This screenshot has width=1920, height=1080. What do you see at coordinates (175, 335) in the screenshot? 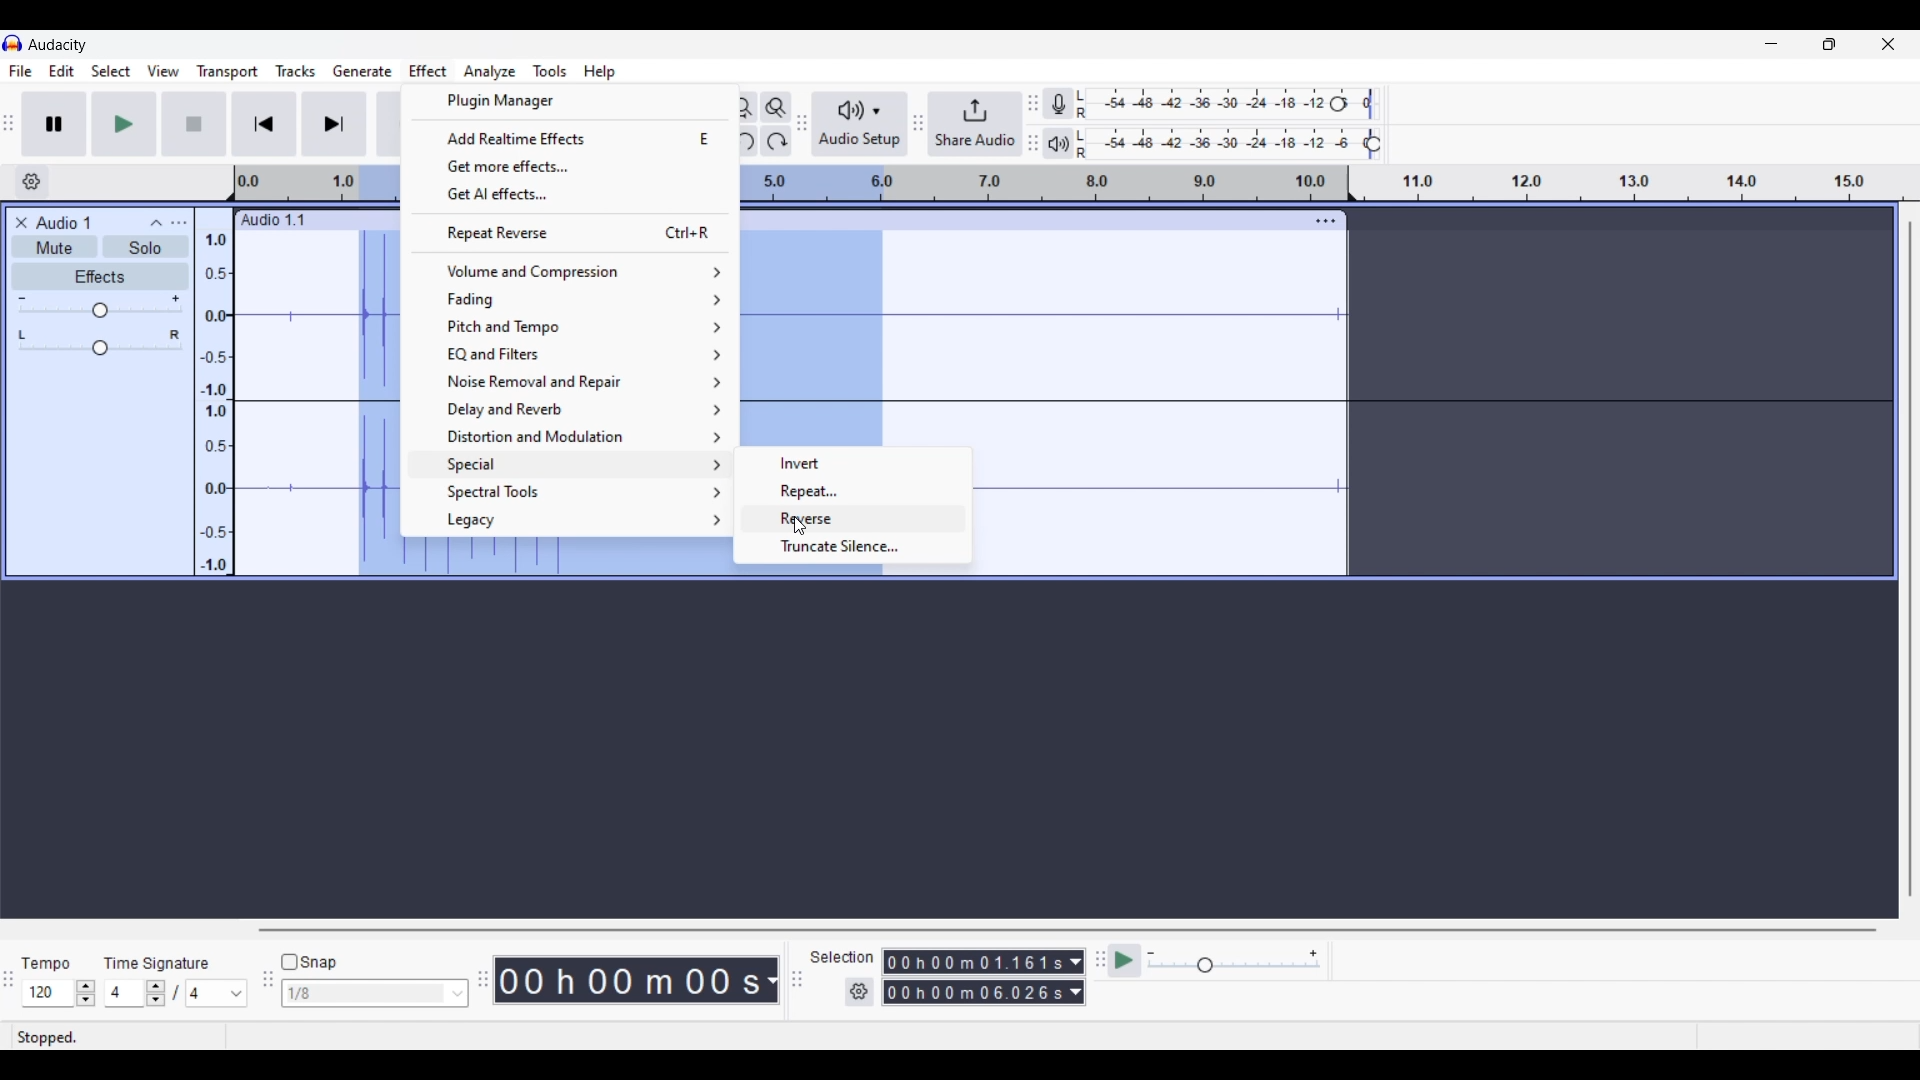
I see `Pan to right` at bounding box center [175, 335].